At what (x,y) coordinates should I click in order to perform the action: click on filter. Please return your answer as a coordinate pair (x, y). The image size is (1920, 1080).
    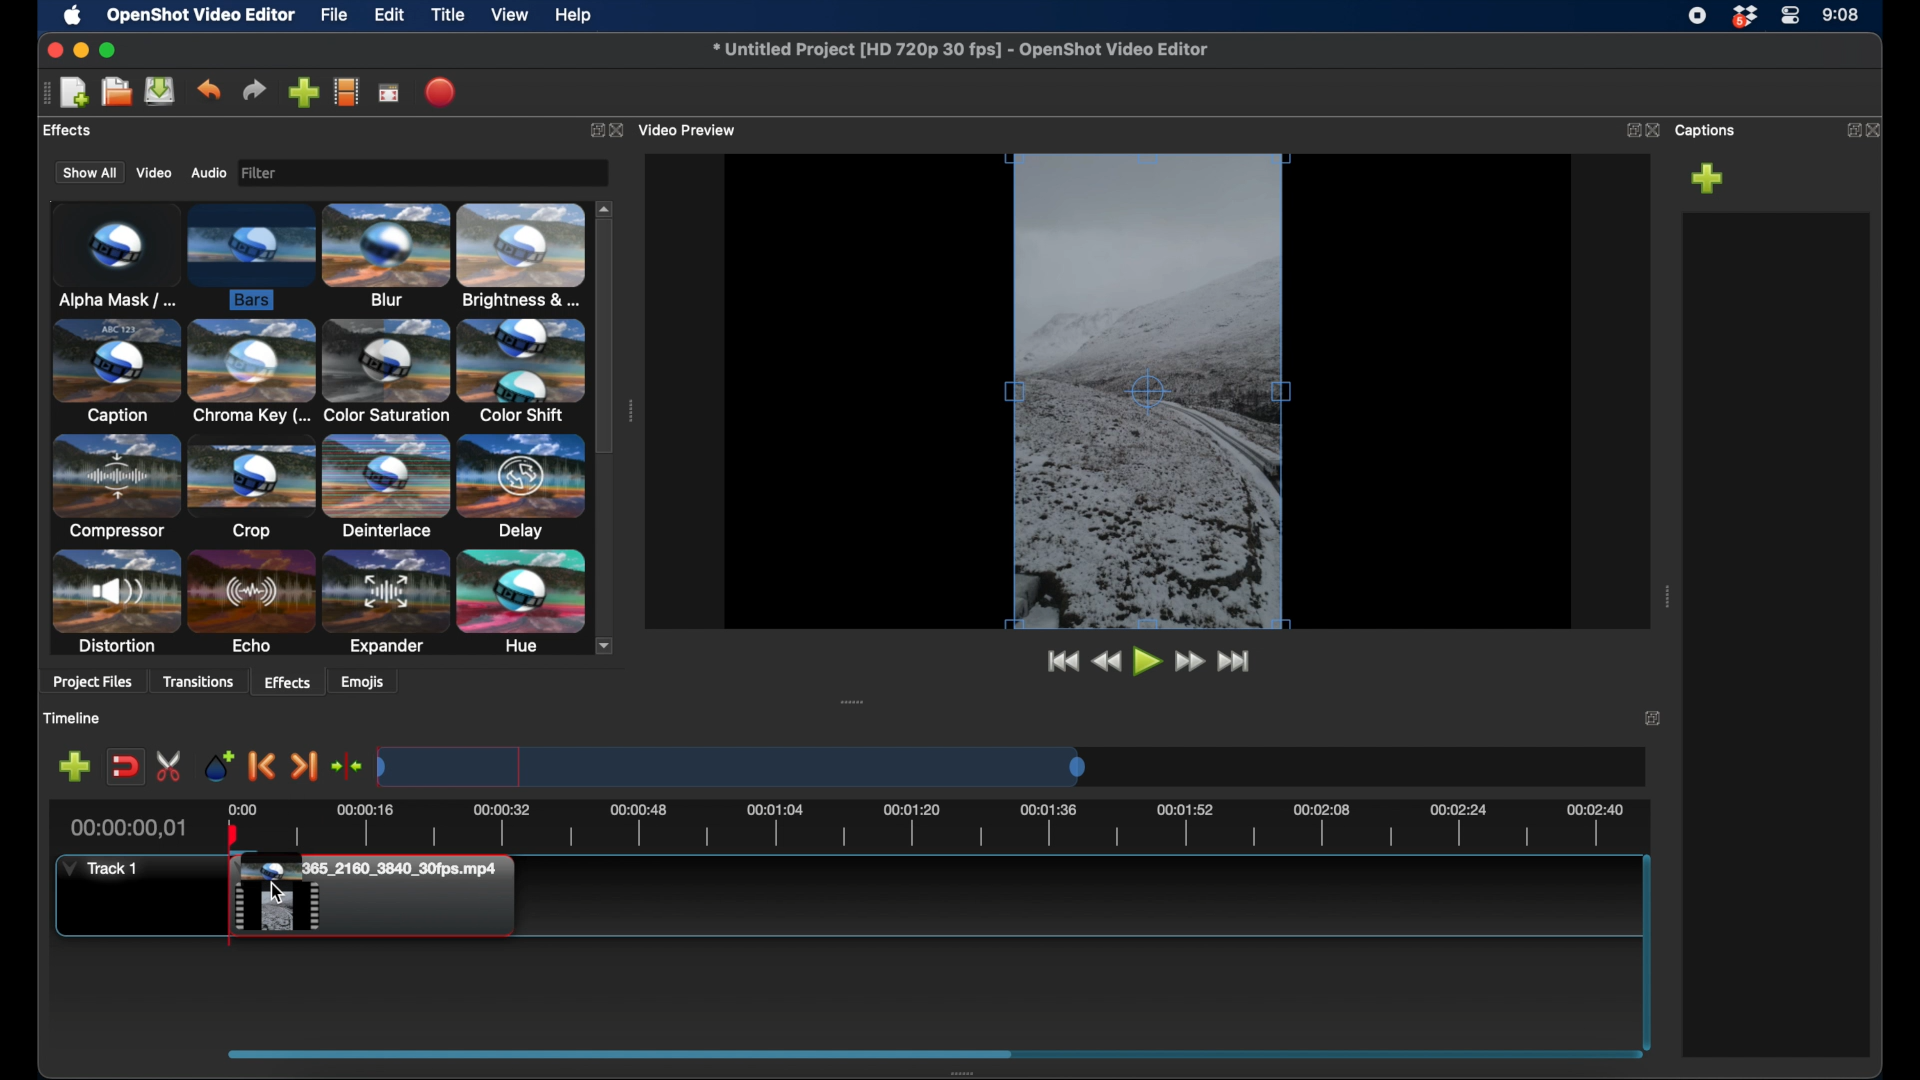
    Looking at the image, I should click on (318, 172).